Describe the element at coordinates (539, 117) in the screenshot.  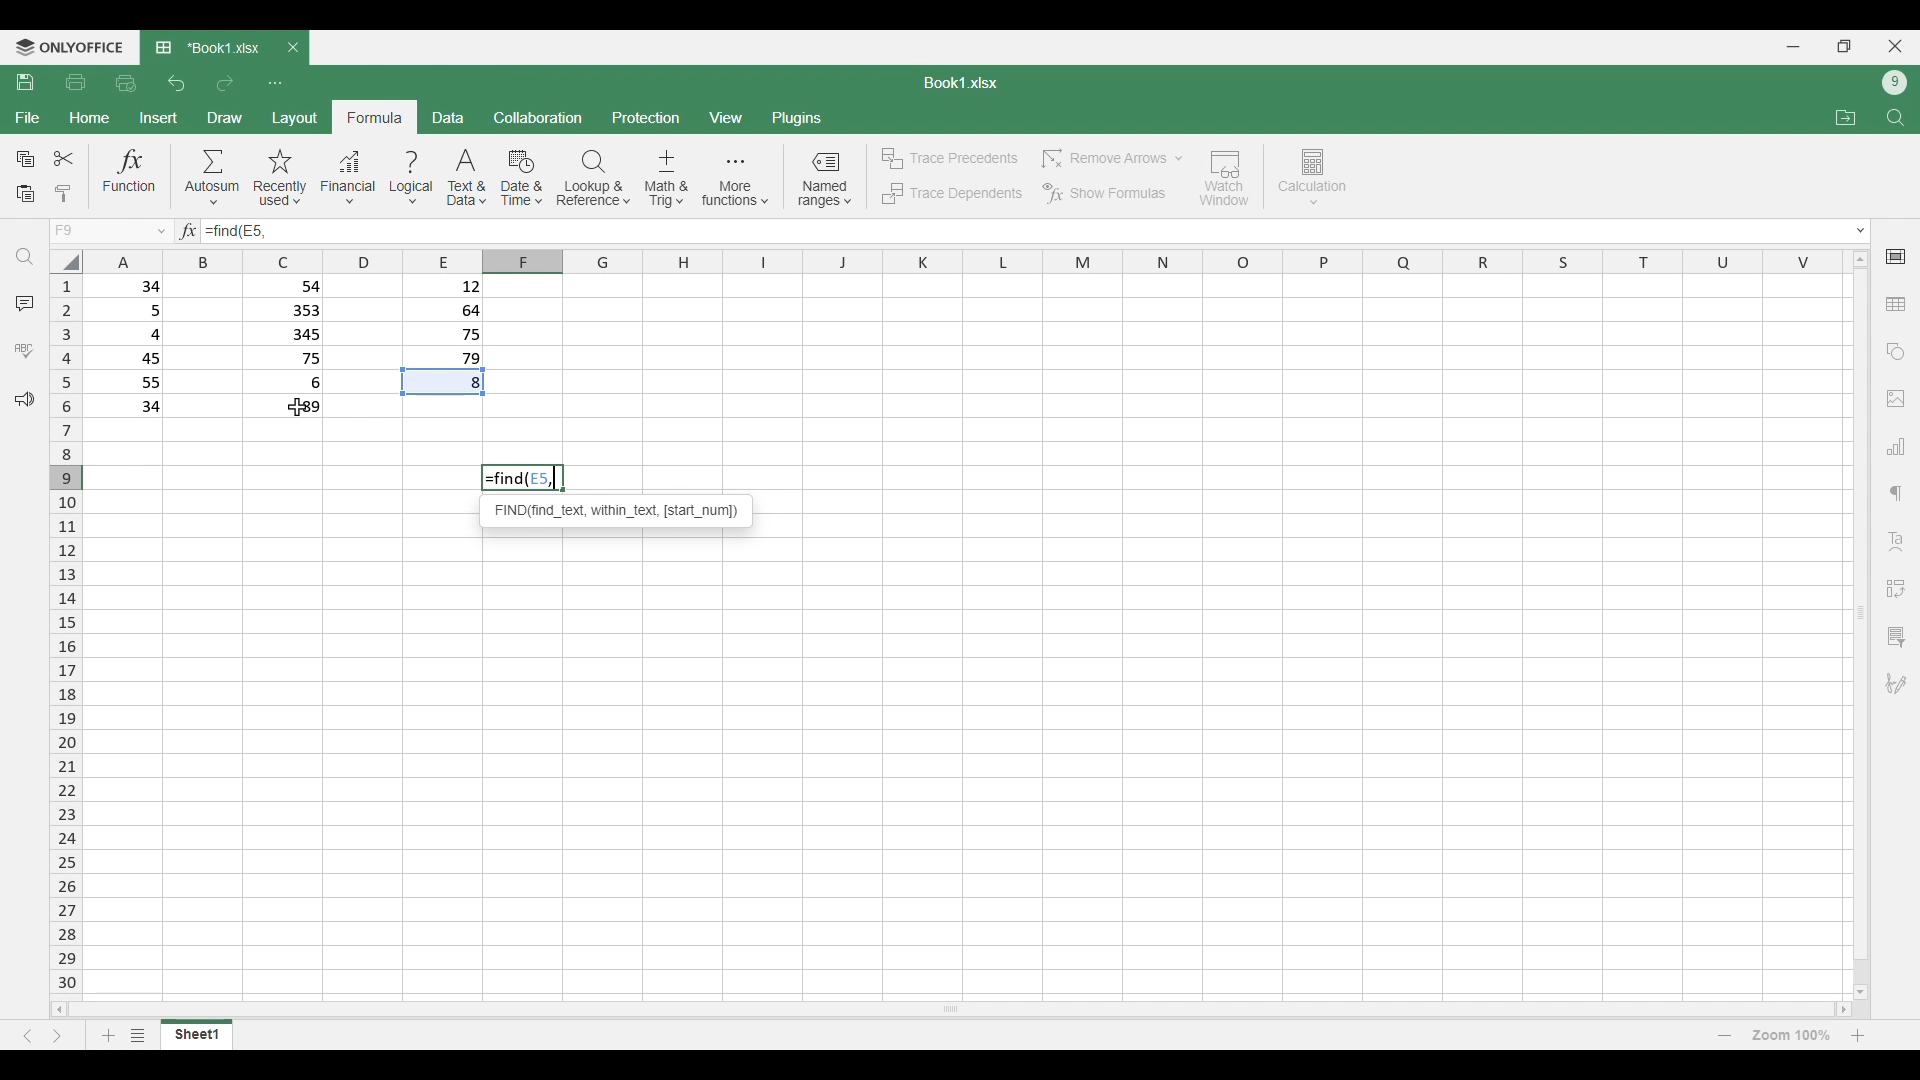
I see `Collaboration menu` at that location.